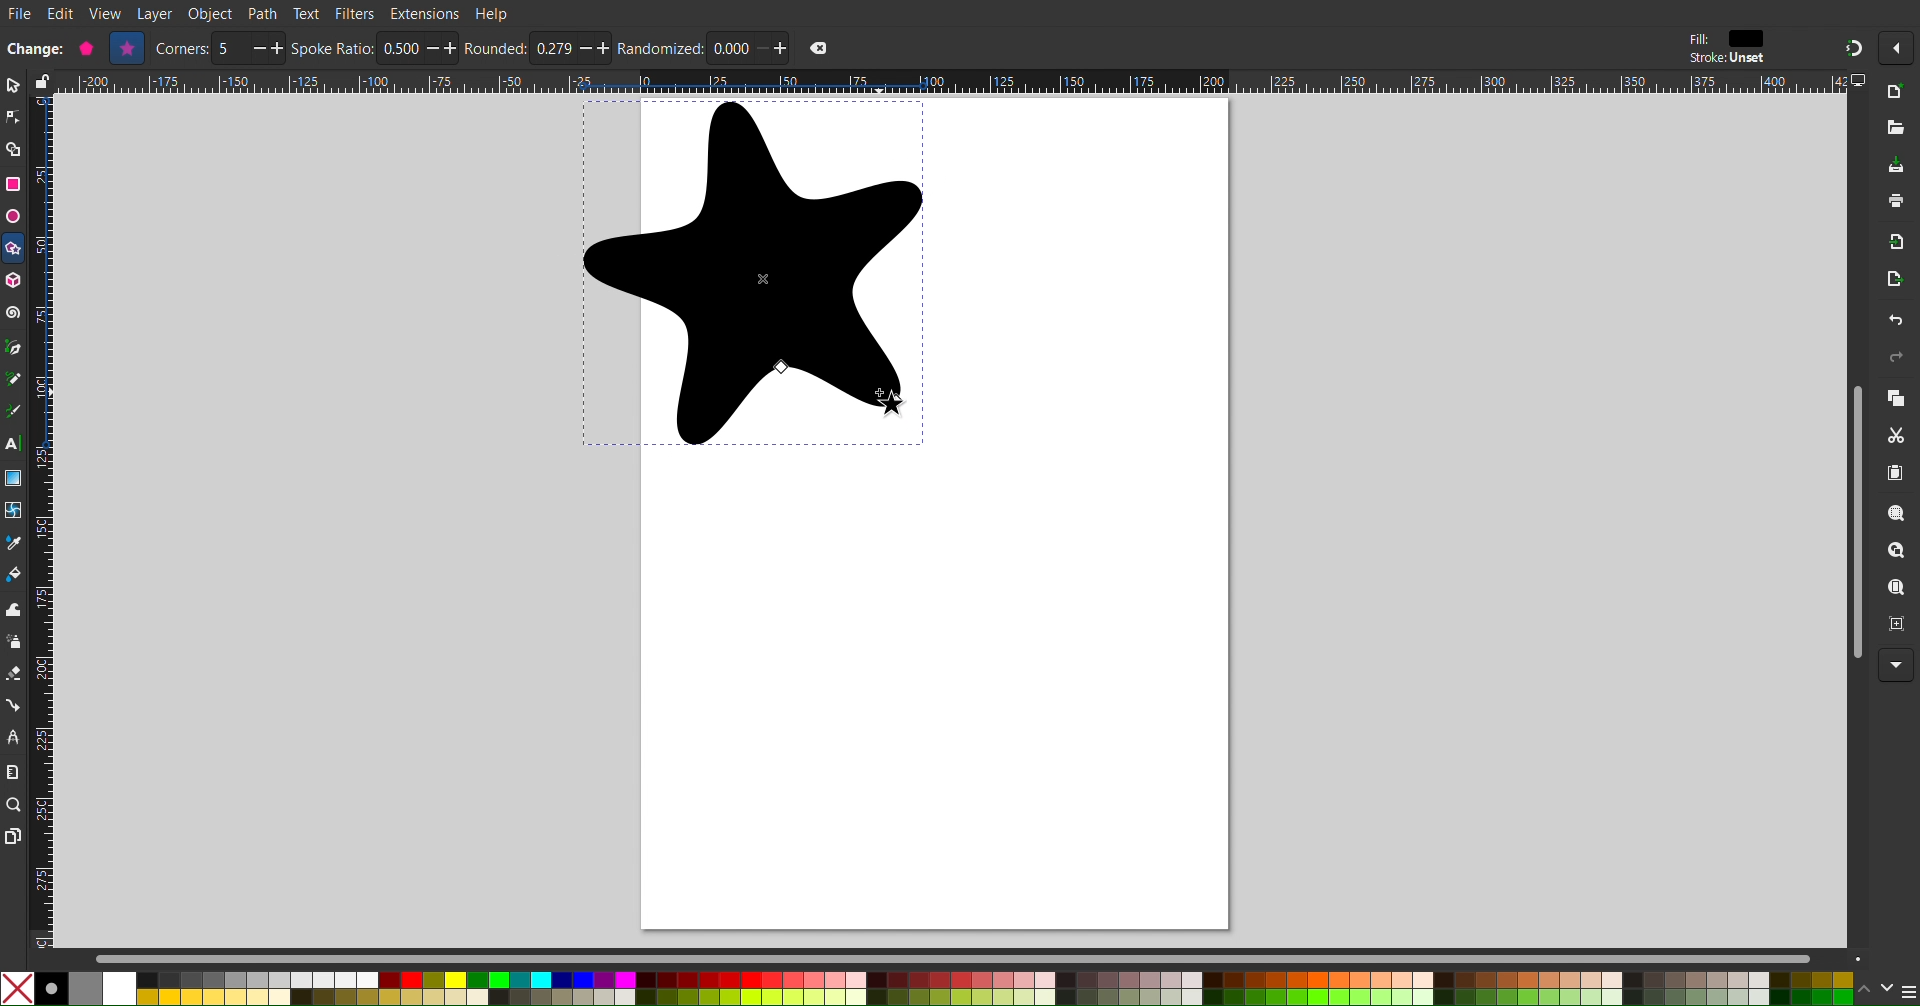 The height and width of the screenshot is (1006, 1920). What do you see at coordinates (332, 47) in the screenshot?
I see `spoke ratio` at bounding box center [332, 47].